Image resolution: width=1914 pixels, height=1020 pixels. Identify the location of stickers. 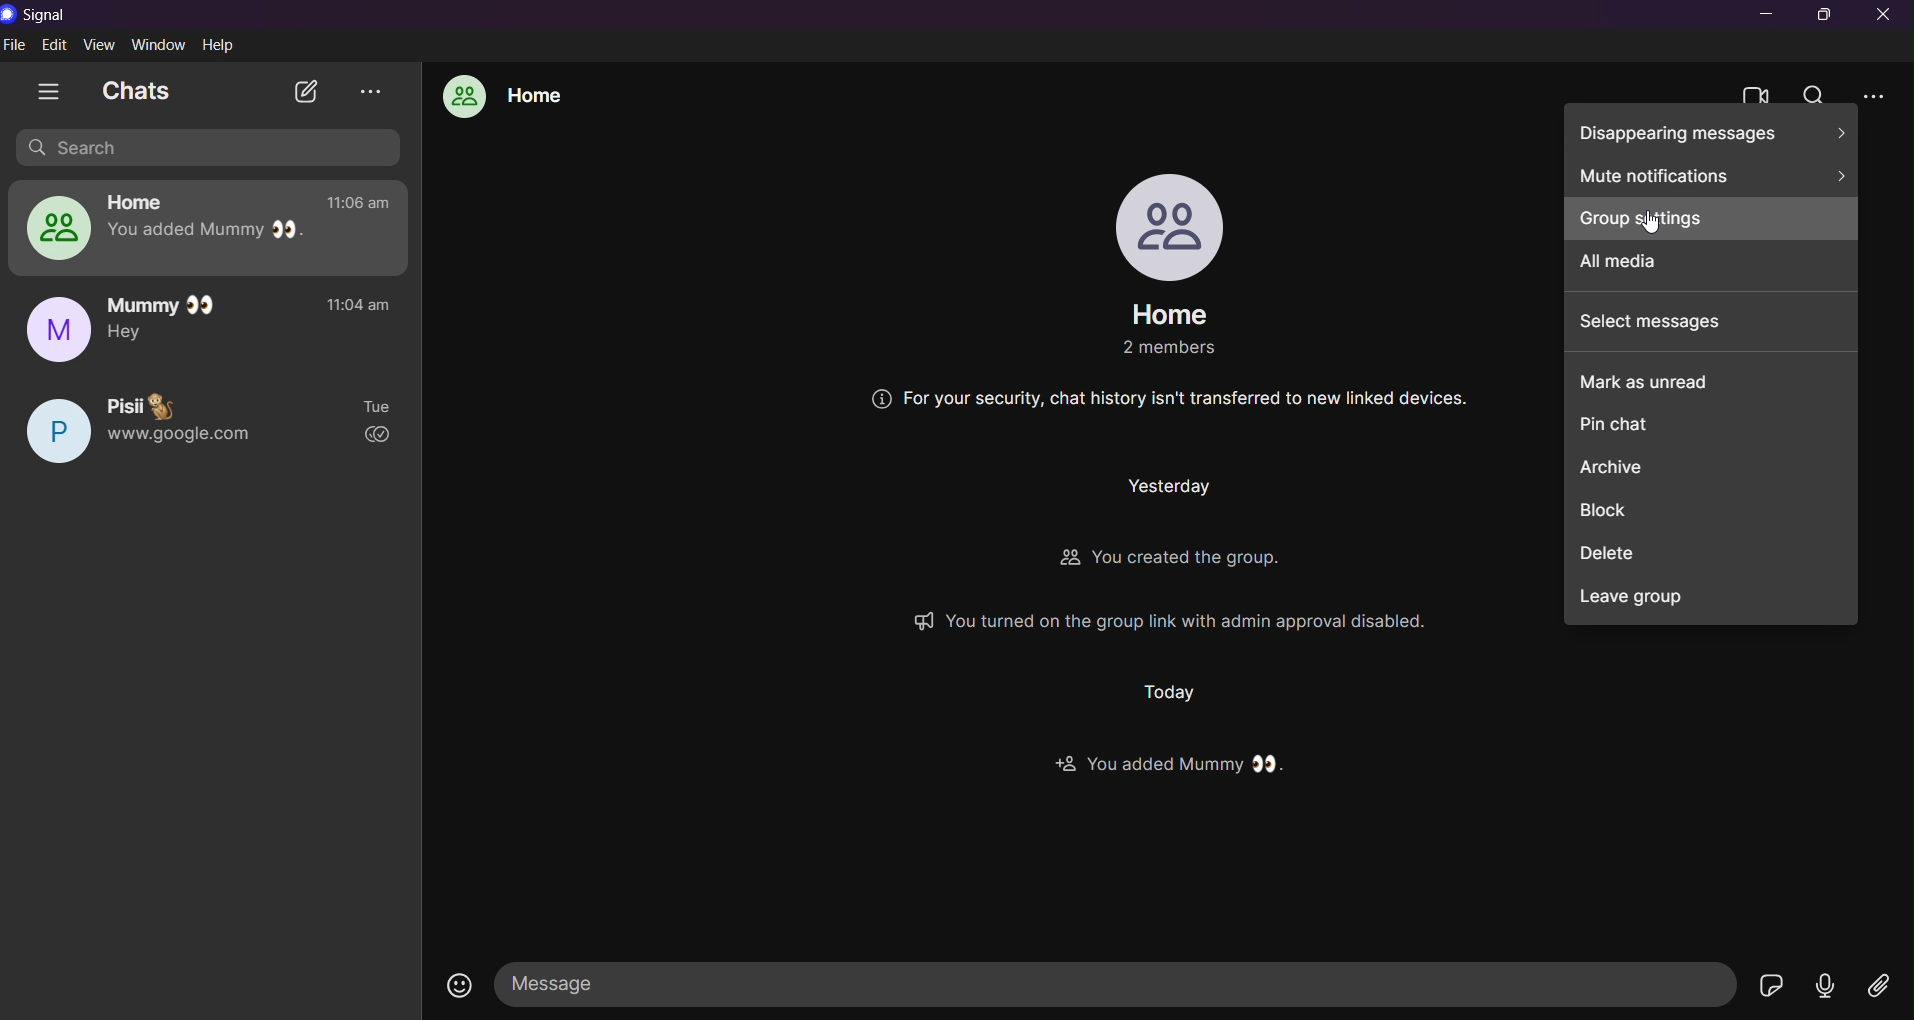
(1771, 986).